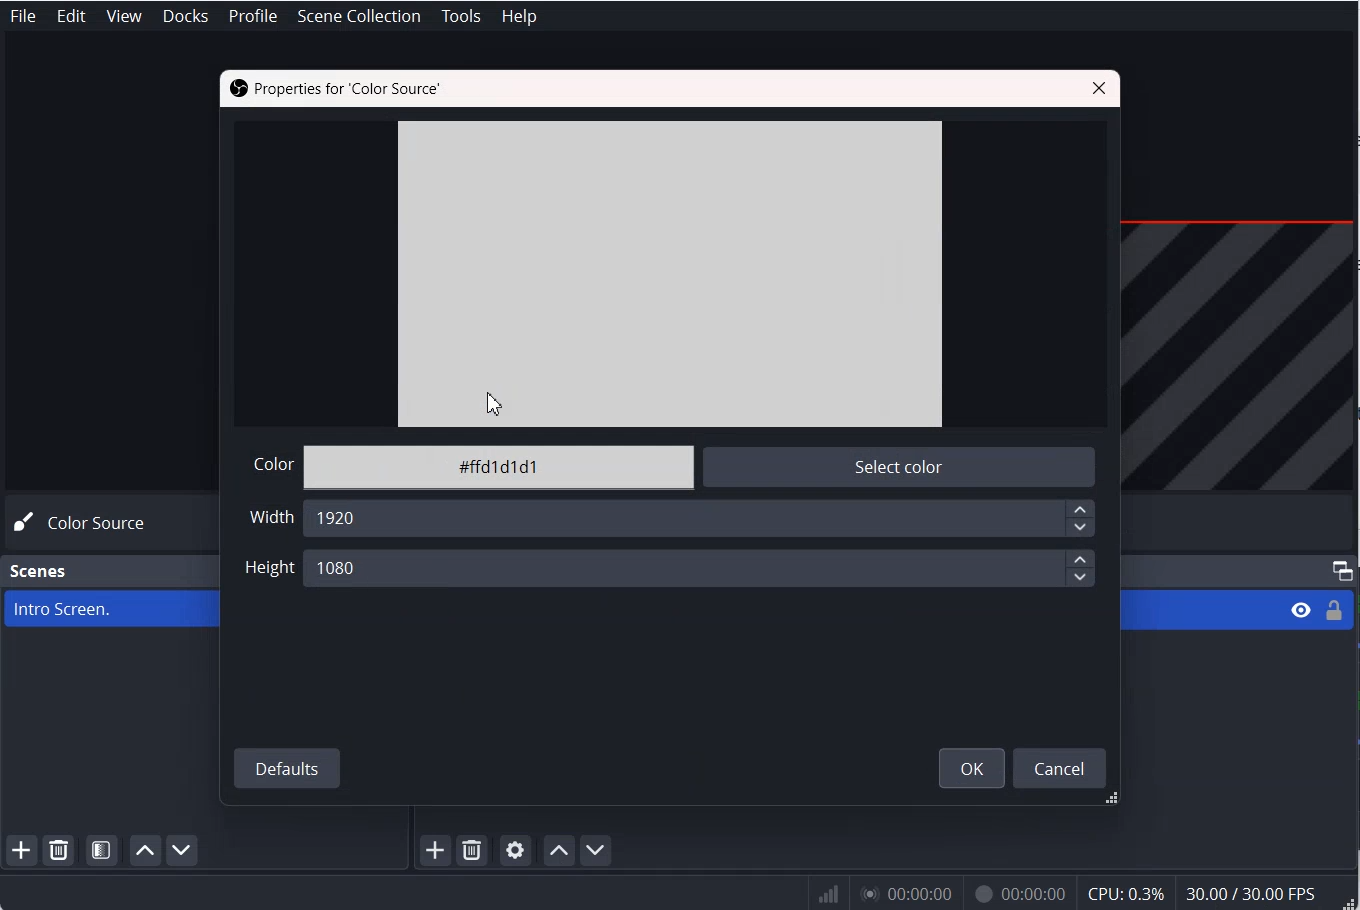 This screenshot has width=1360, height=910. What do you see at coordinates (830, 894) in the screenshot?
I see `WIfi` at bounding box center [830, 894].